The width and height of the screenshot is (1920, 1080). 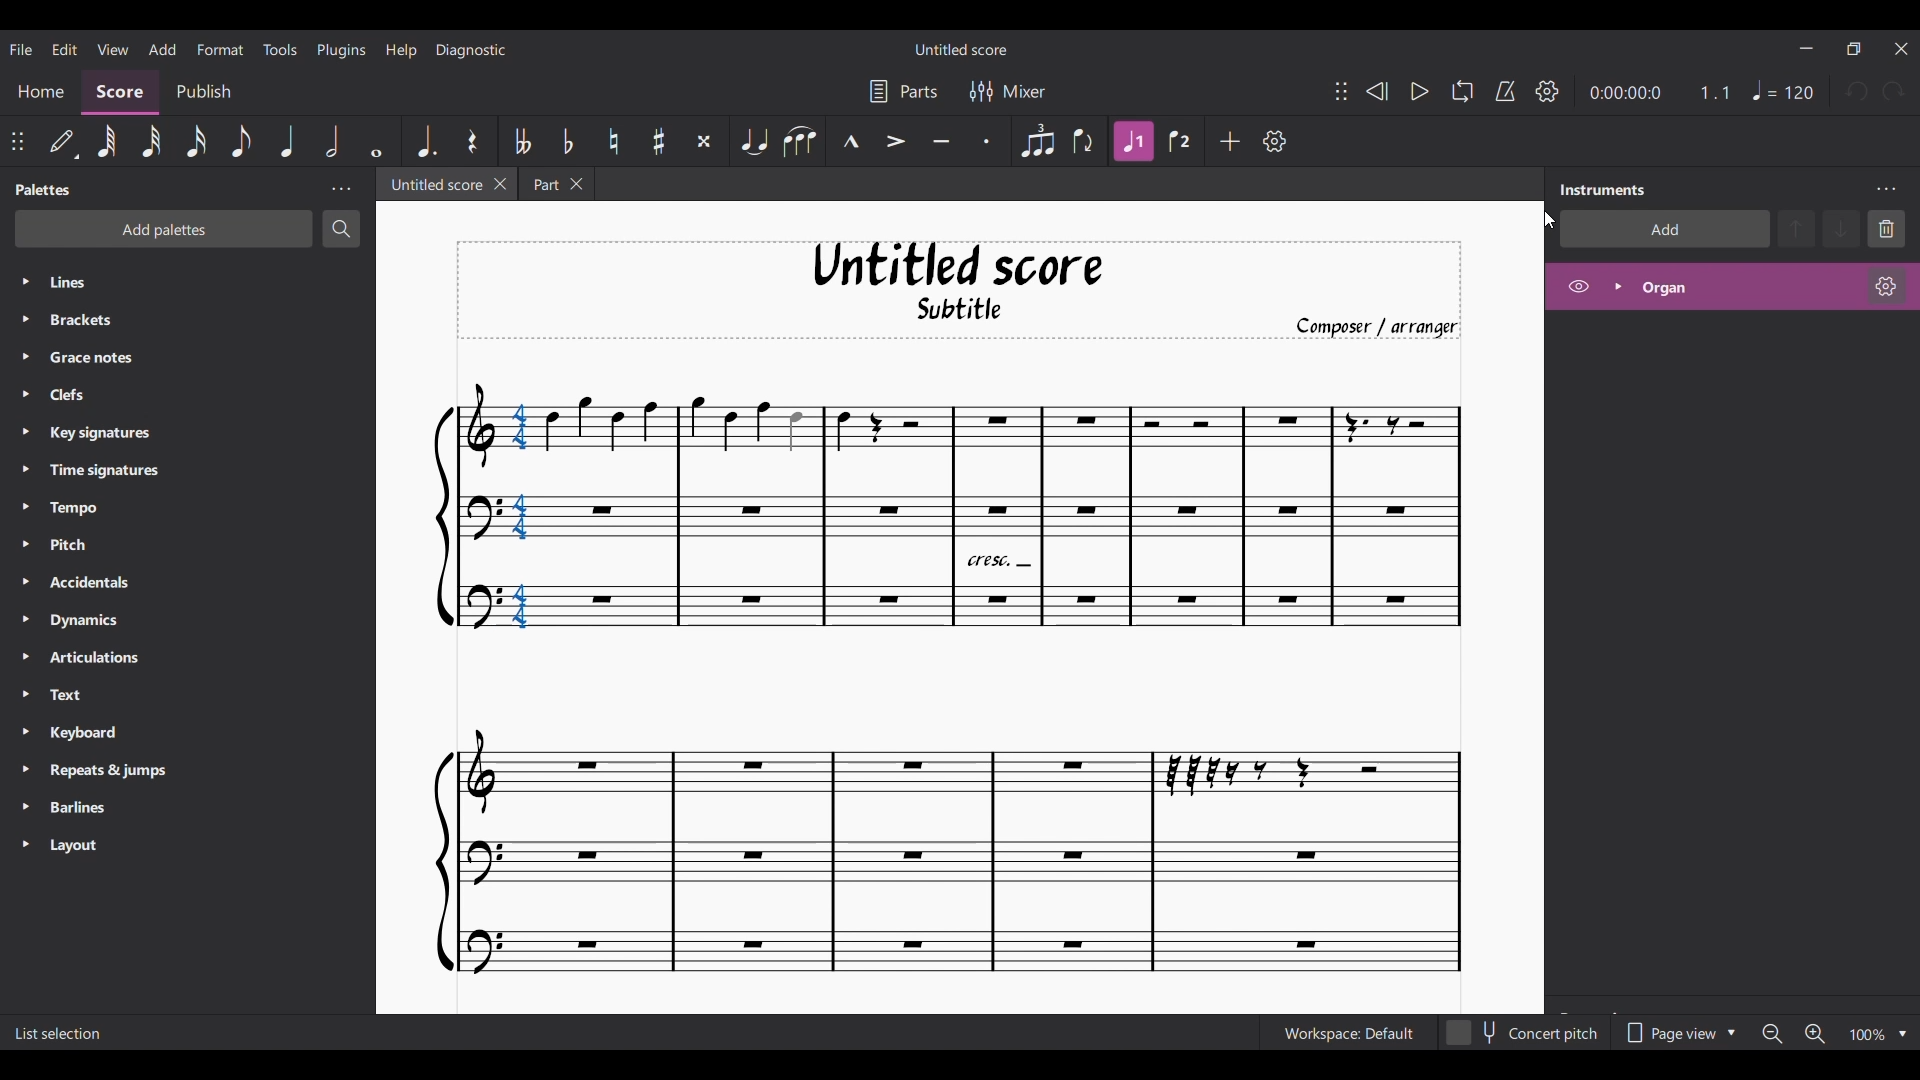 What do you see at coordinates (1505, 90) in the screenshot?
I see `Metronome` at bounding box center [1505, 90].